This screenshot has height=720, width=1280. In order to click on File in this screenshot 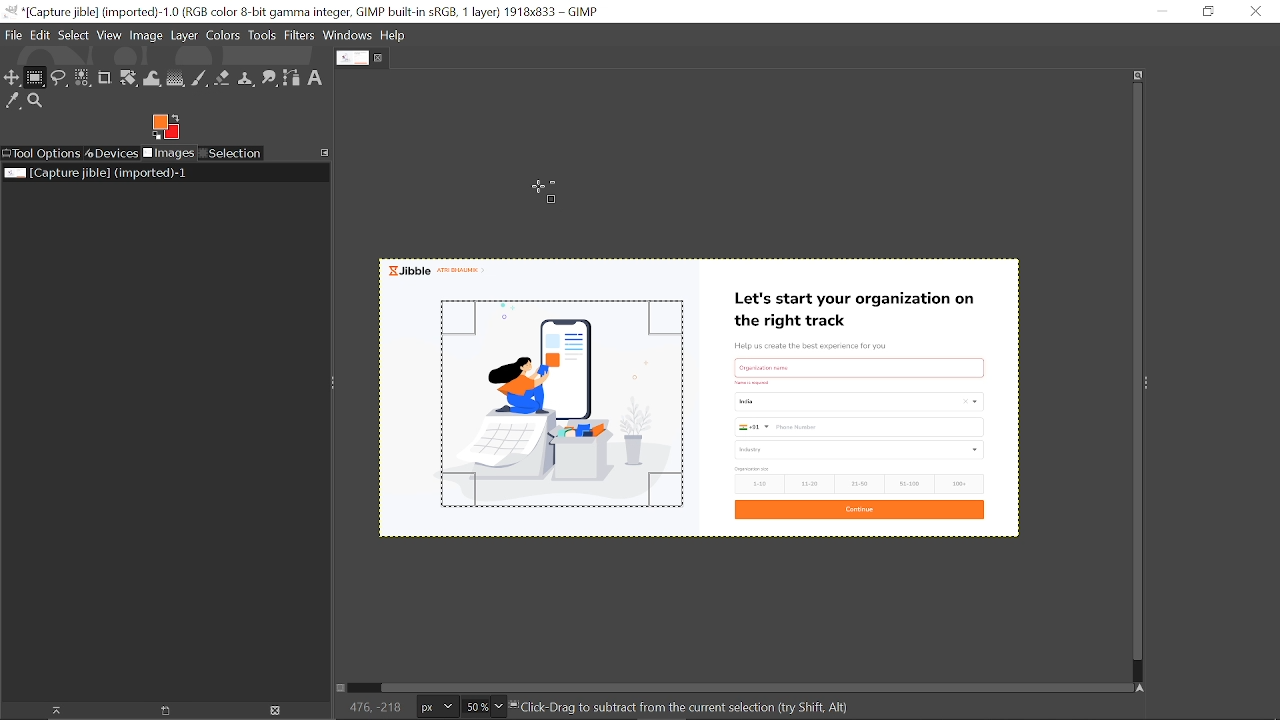, I will do `click(12, 37)`.